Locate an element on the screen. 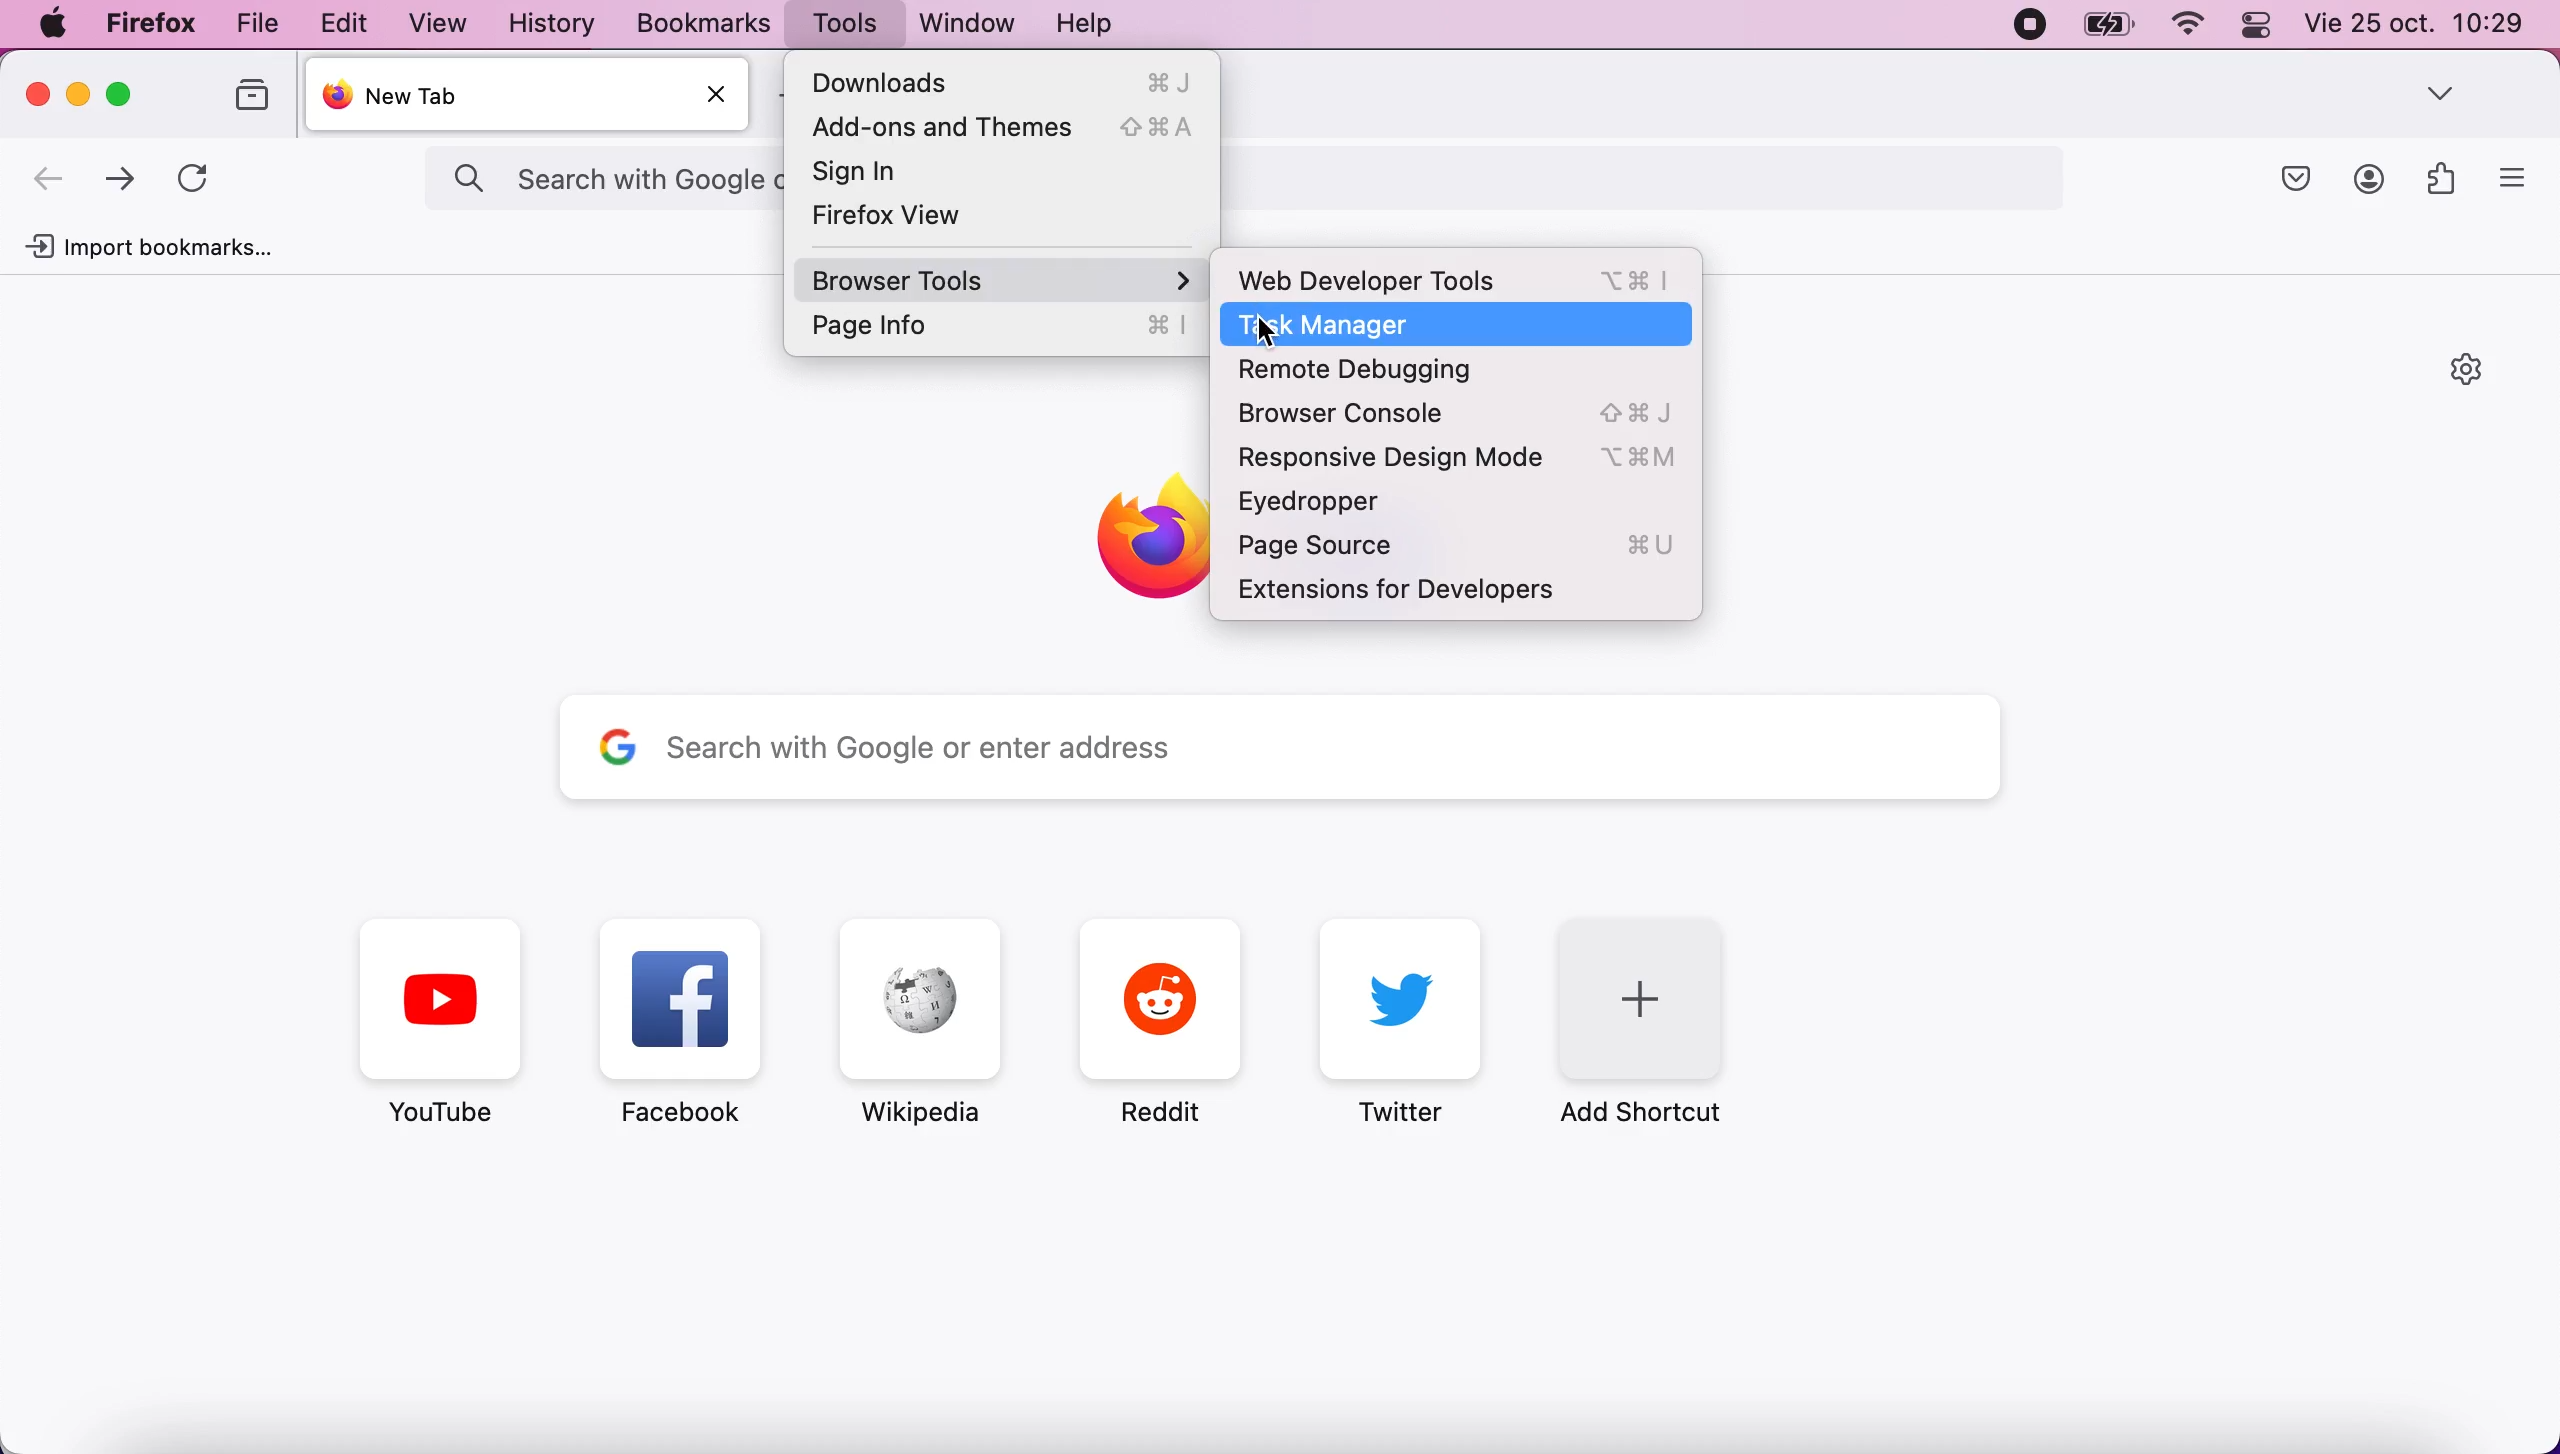  Browser Console is located at coordinates (1462, 413).